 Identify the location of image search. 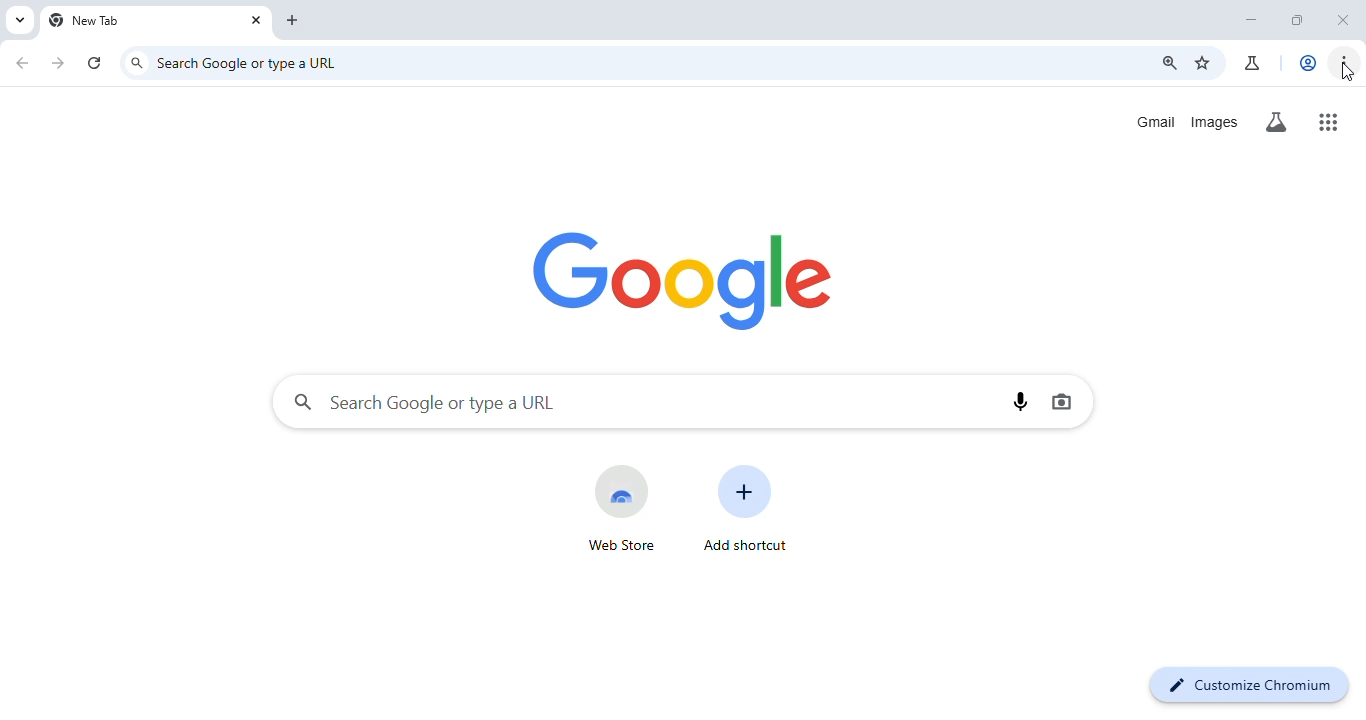
(1060, 402).